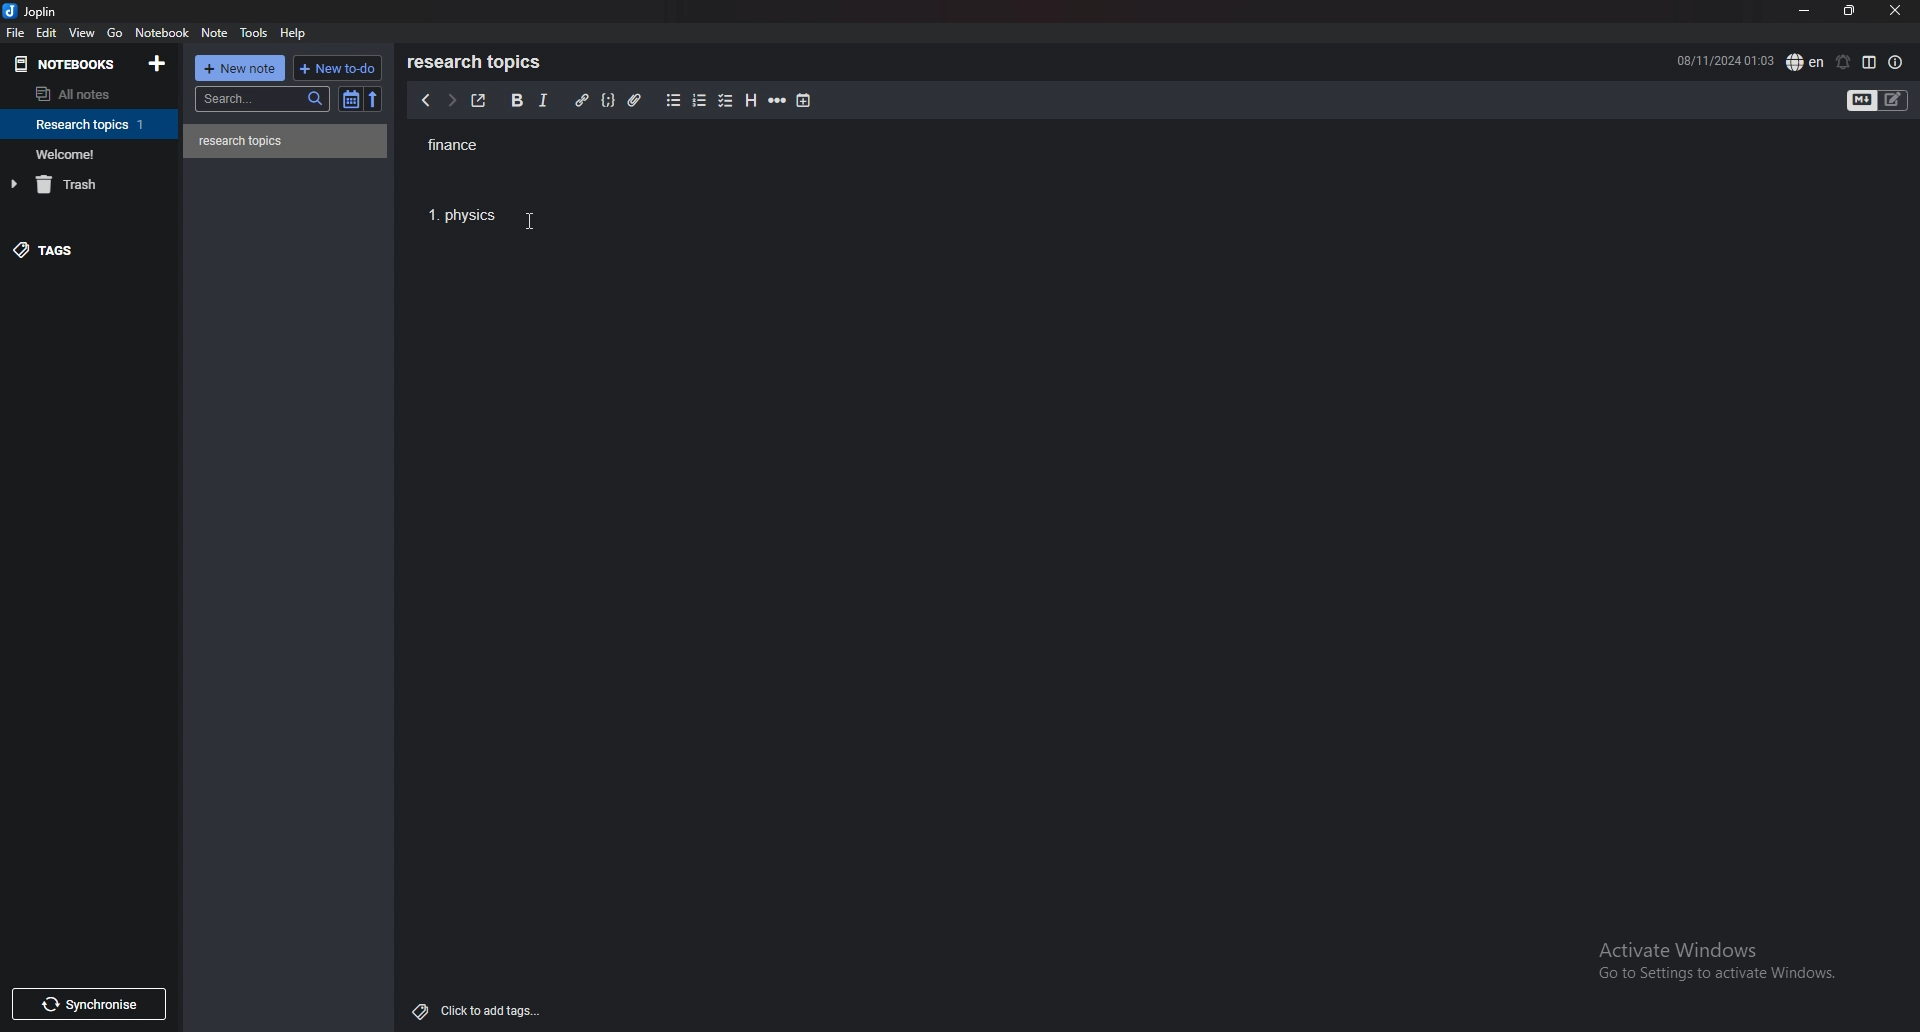 Image resolution: width=1920 pixels, height=1032 pixels. I want to click on note, so click(214, 33).